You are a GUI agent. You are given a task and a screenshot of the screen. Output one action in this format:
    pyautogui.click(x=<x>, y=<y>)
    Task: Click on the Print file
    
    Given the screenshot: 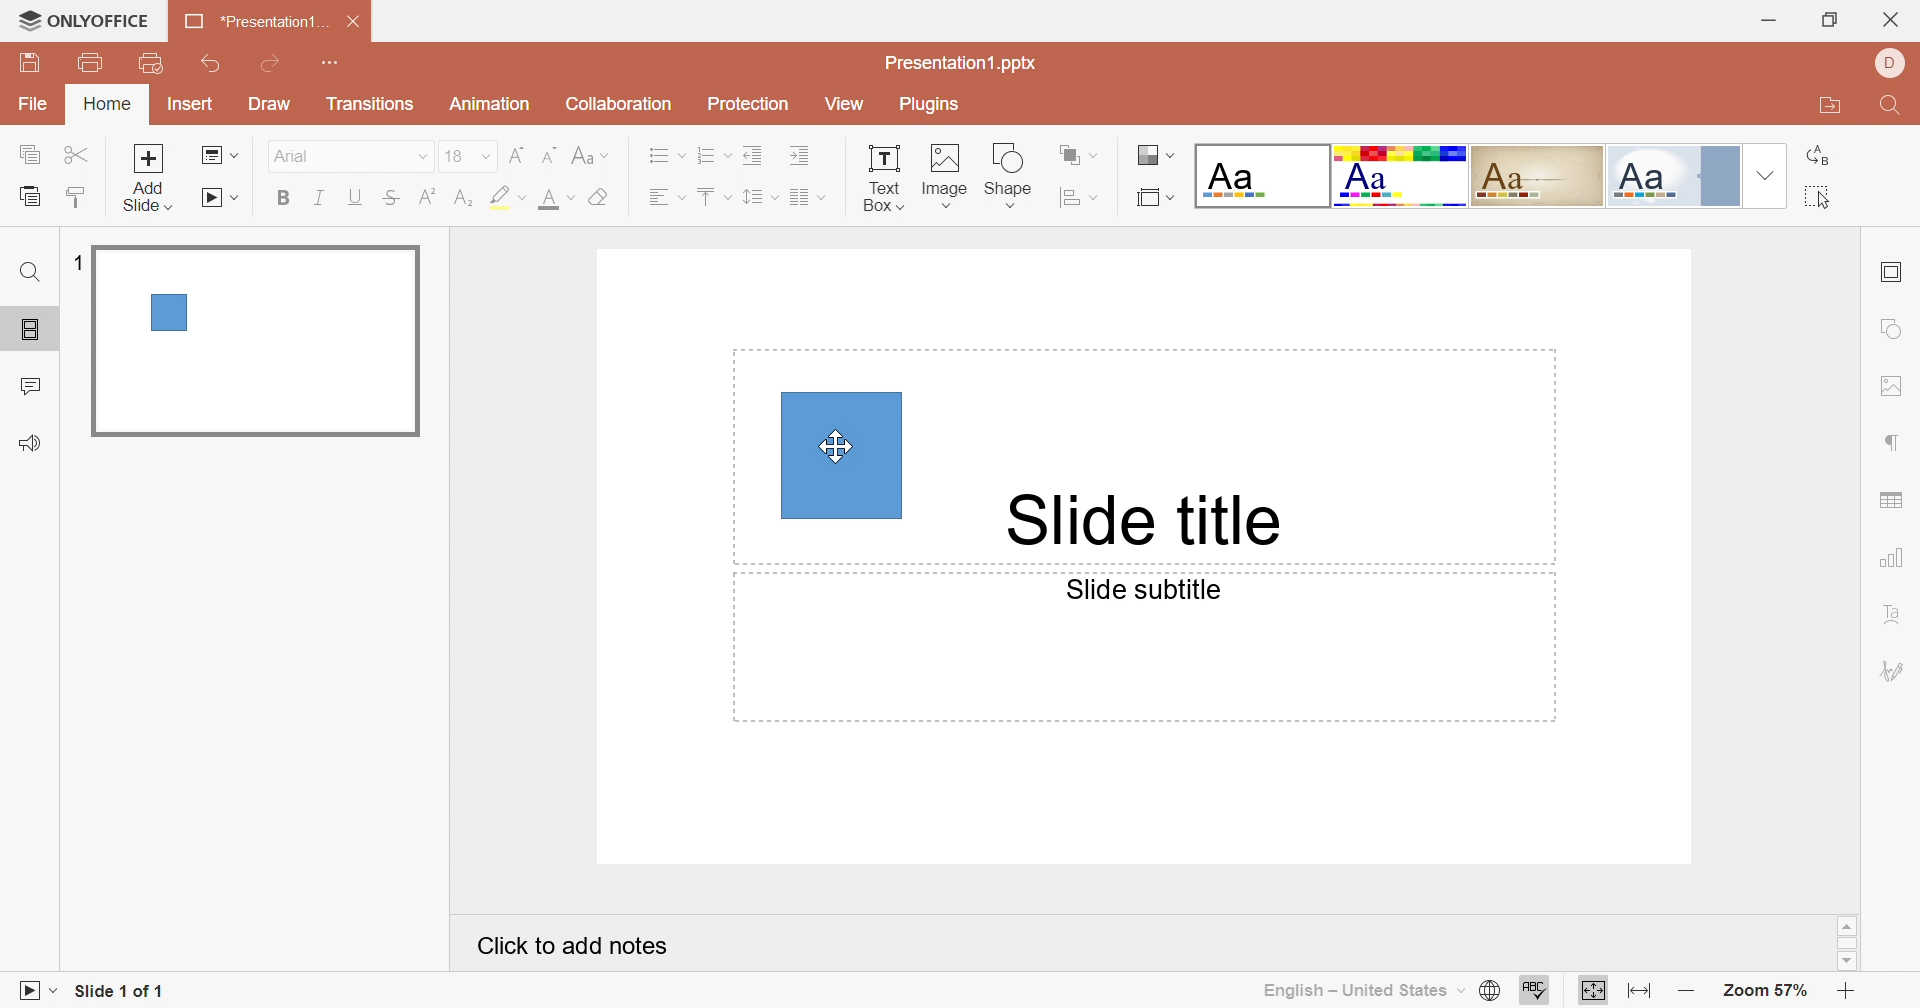 What is the action you would take?
    pyautogui.click(x=88, y=66)
    